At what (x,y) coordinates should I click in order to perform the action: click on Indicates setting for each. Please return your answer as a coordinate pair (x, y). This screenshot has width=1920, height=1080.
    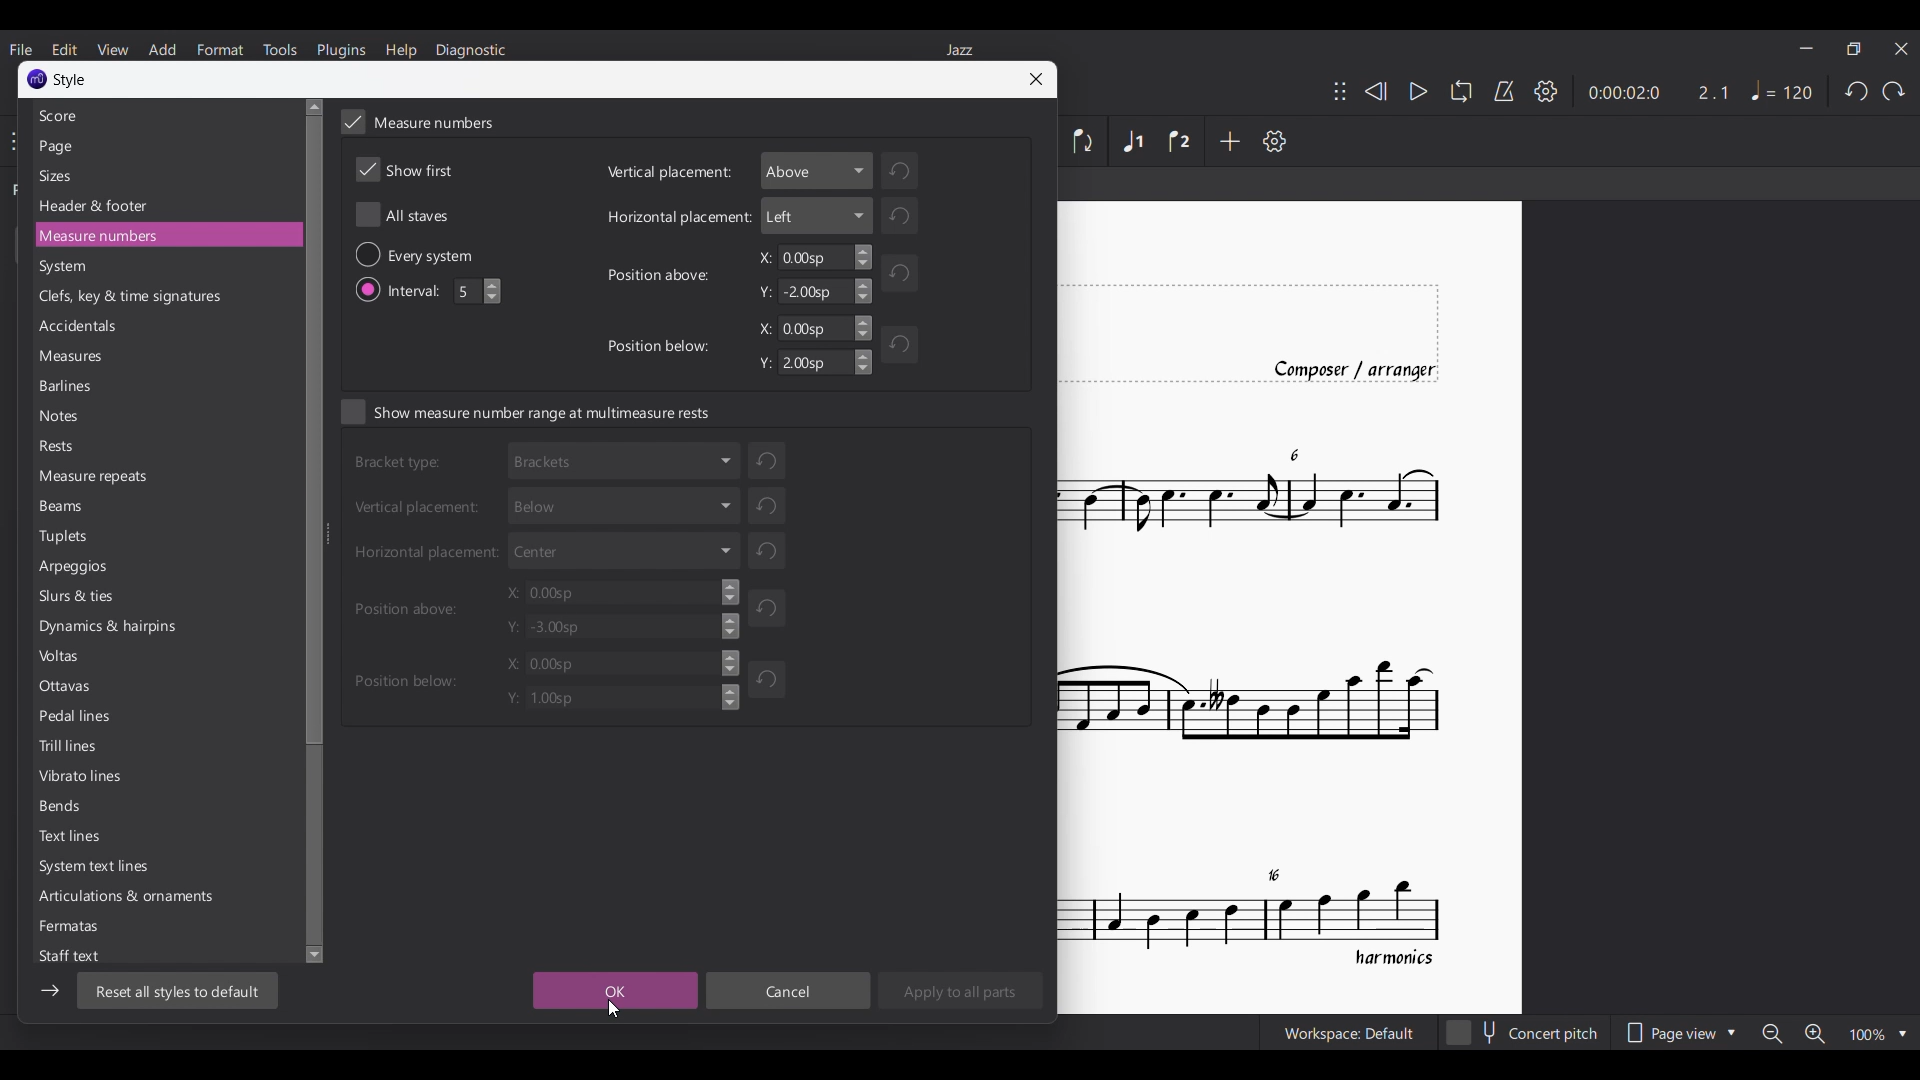
    Looking at the image, I should click on (443, 254).